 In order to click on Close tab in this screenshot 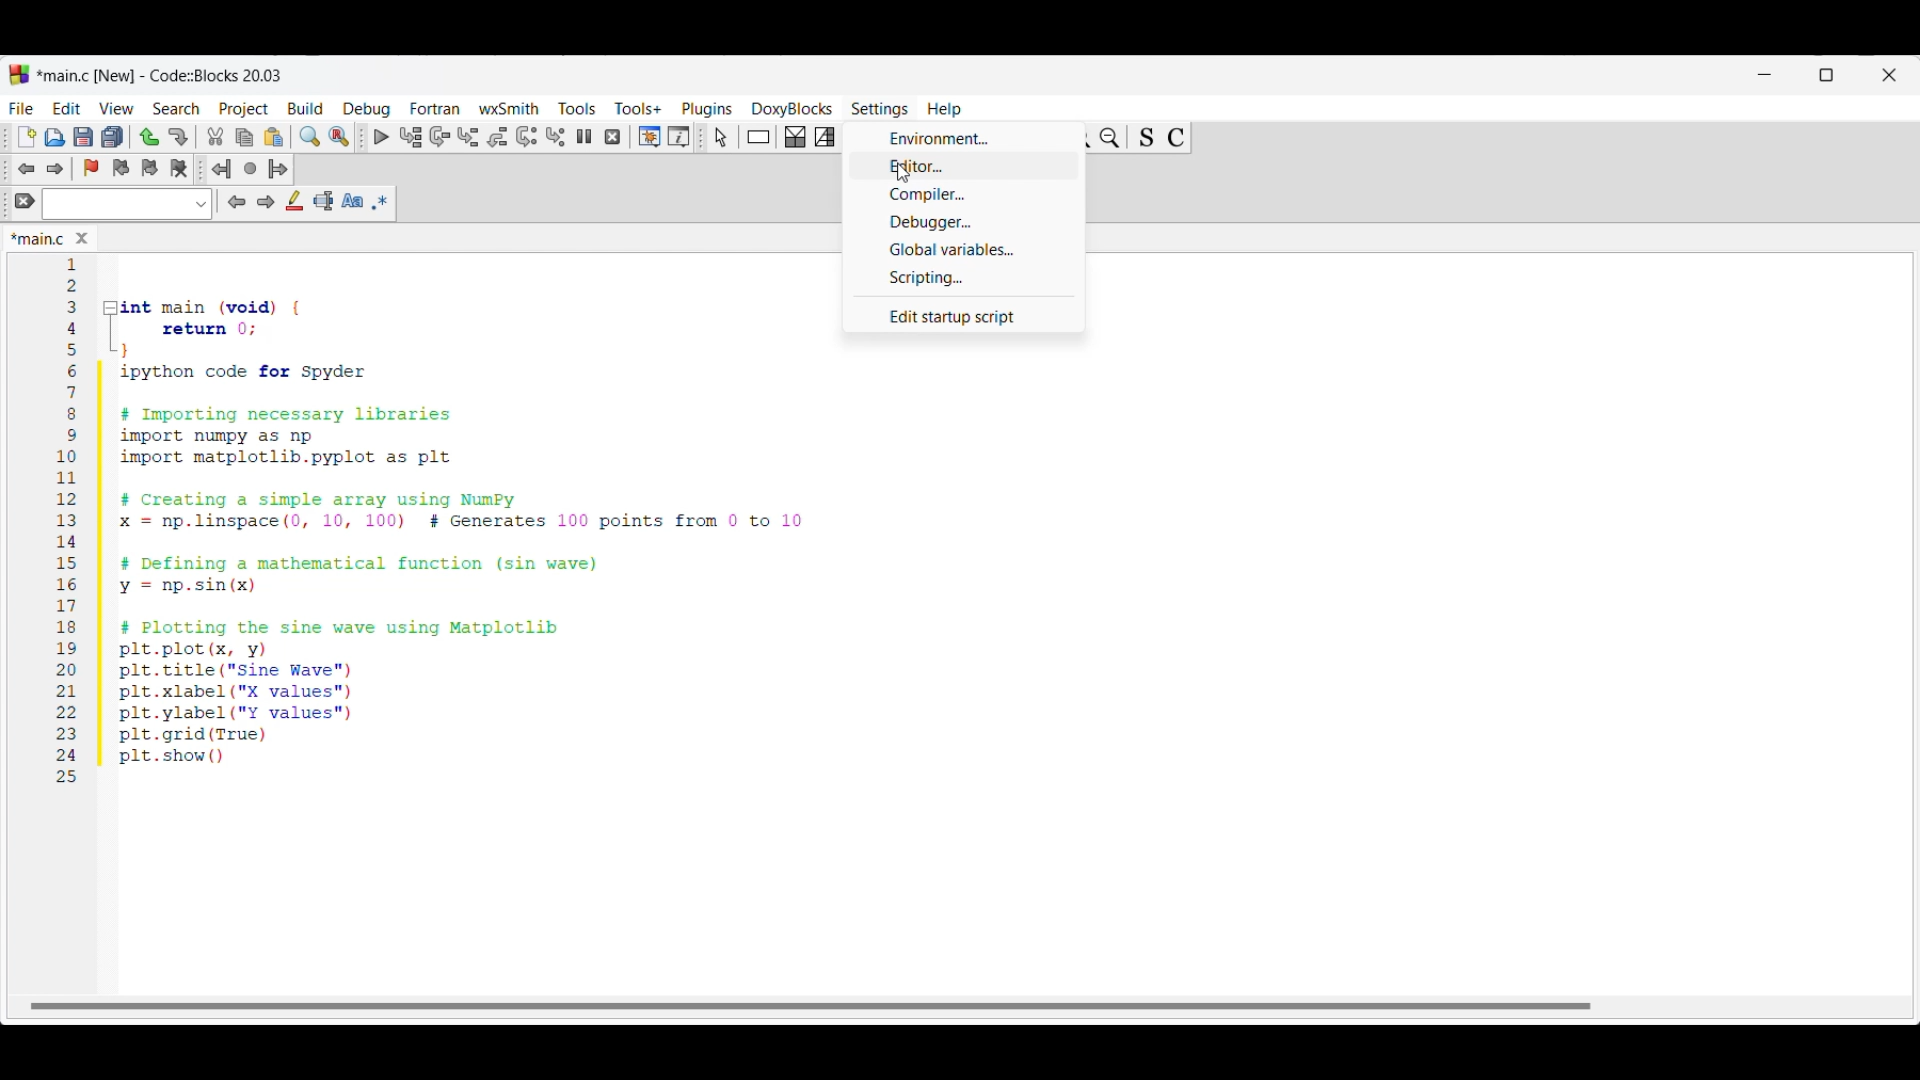, I will do `click(82, 238)`.